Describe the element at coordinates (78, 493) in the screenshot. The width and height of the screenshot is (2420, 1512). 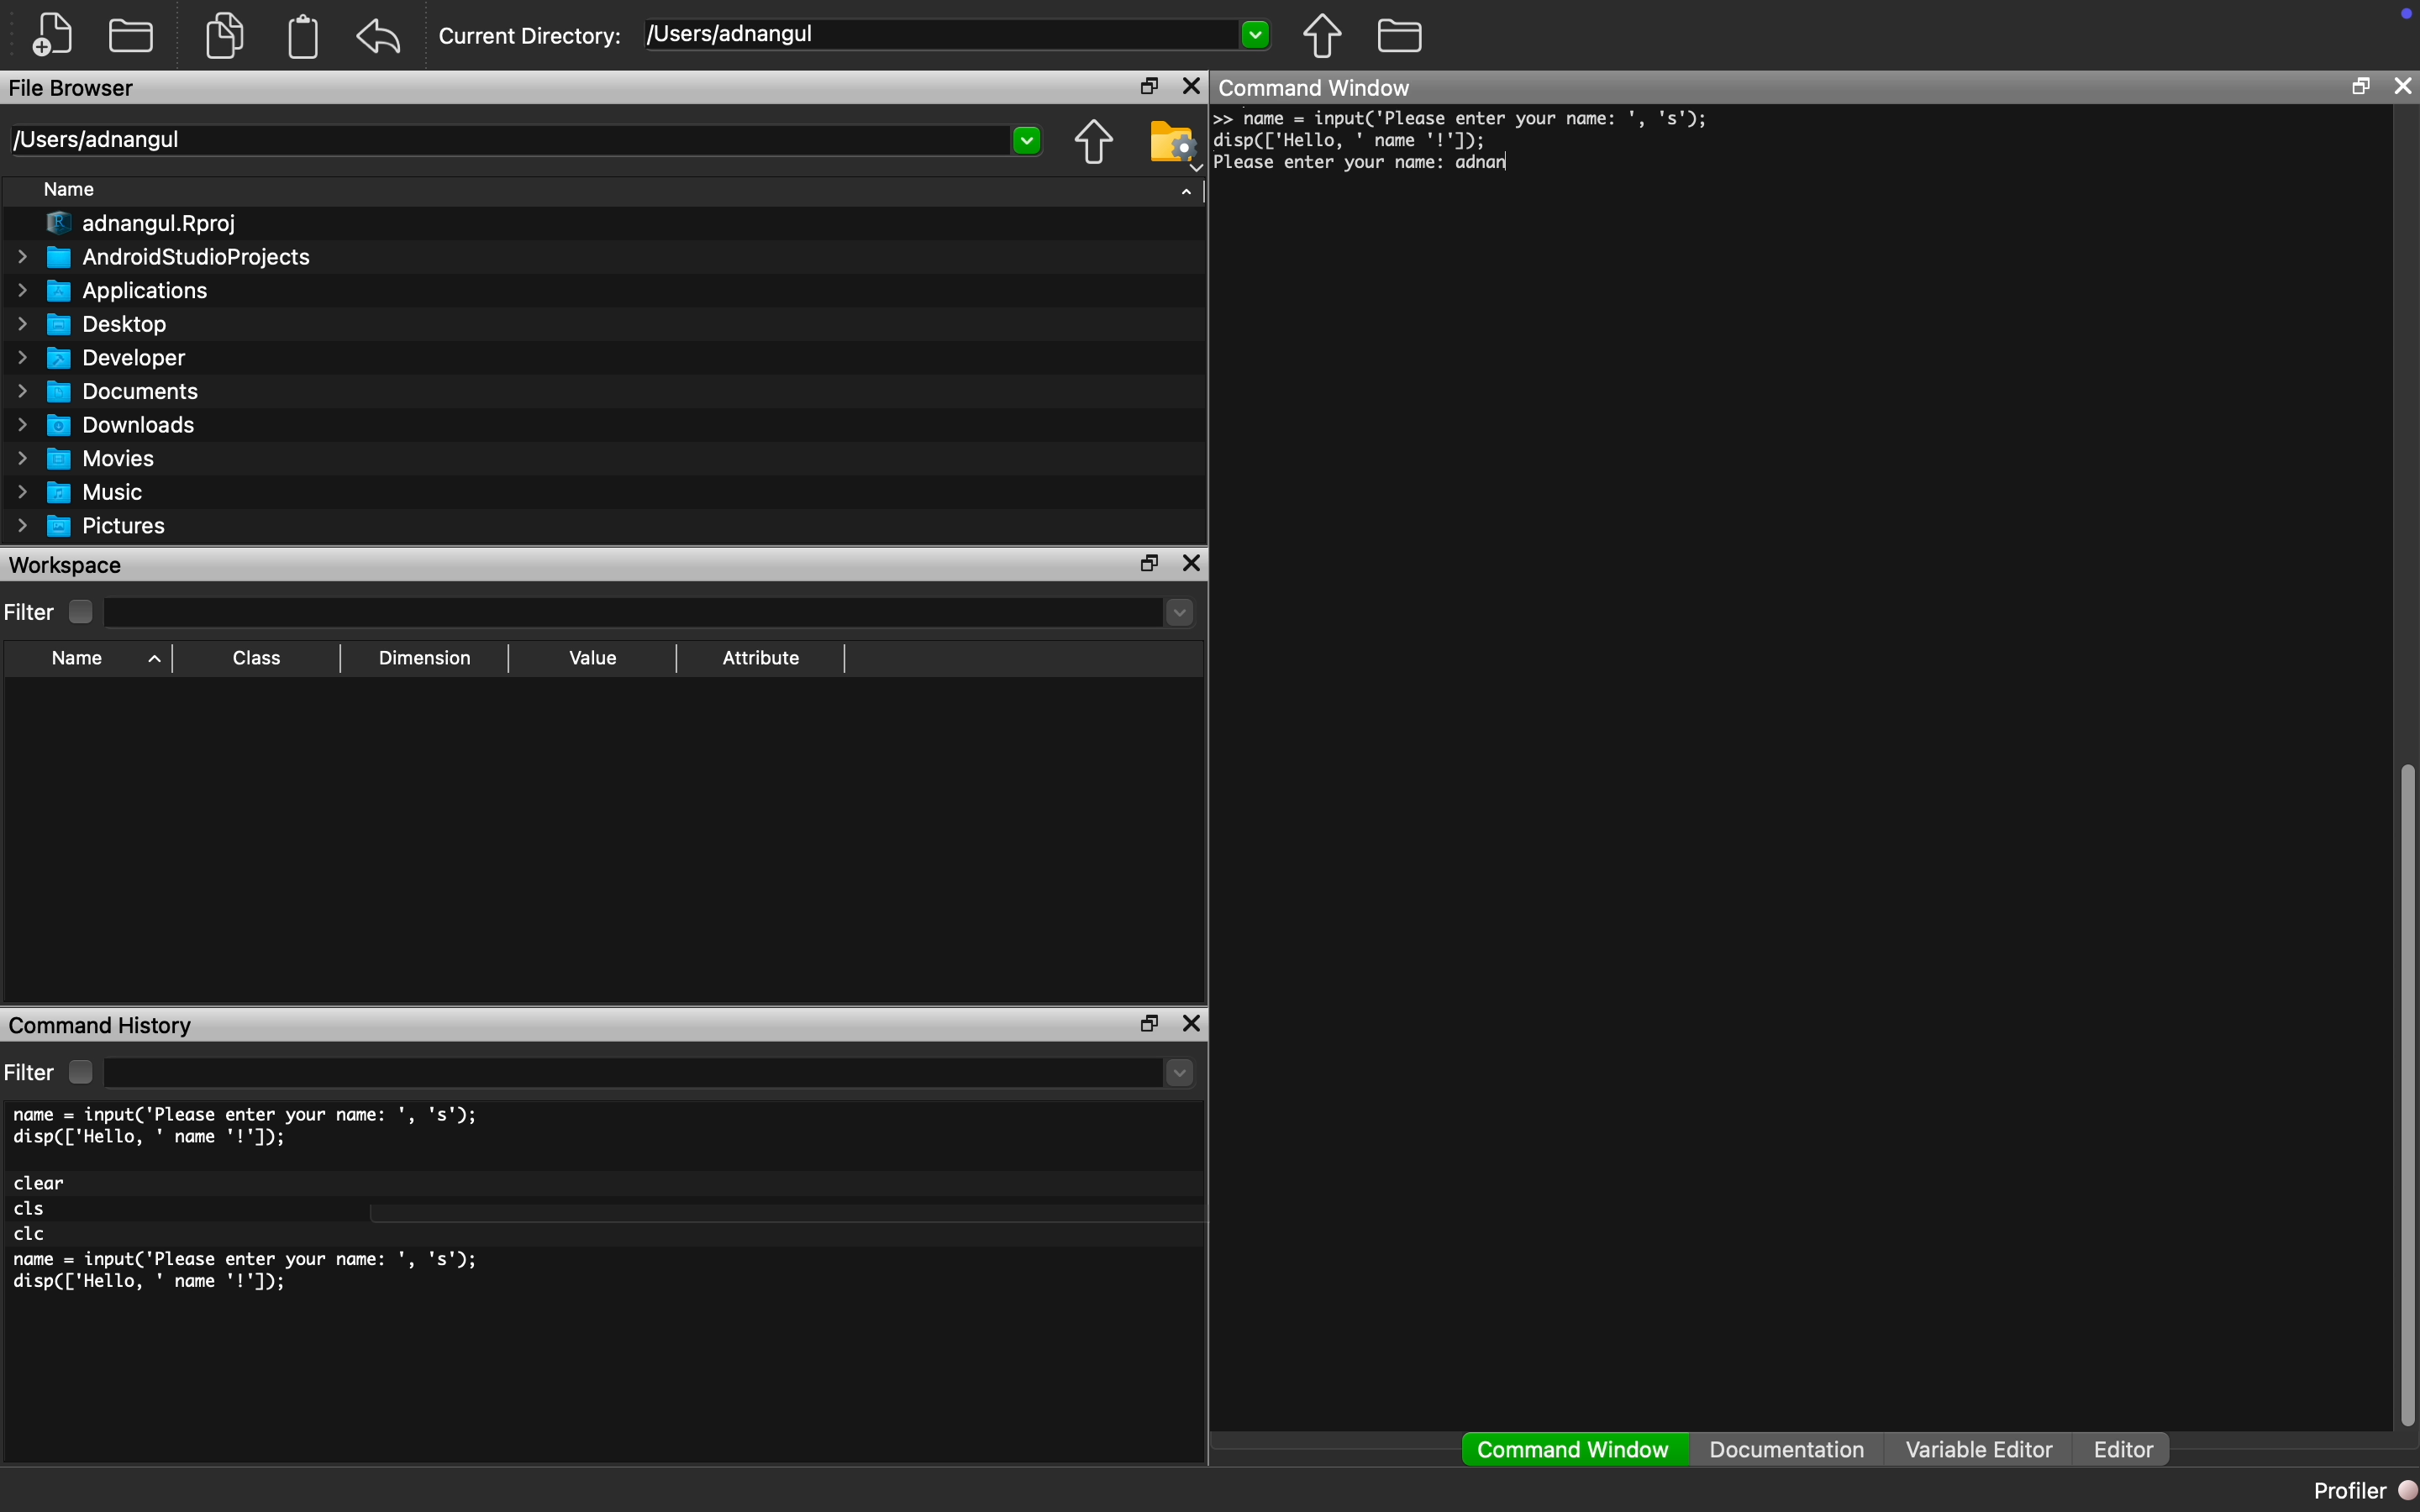
I see `Music` at that location.